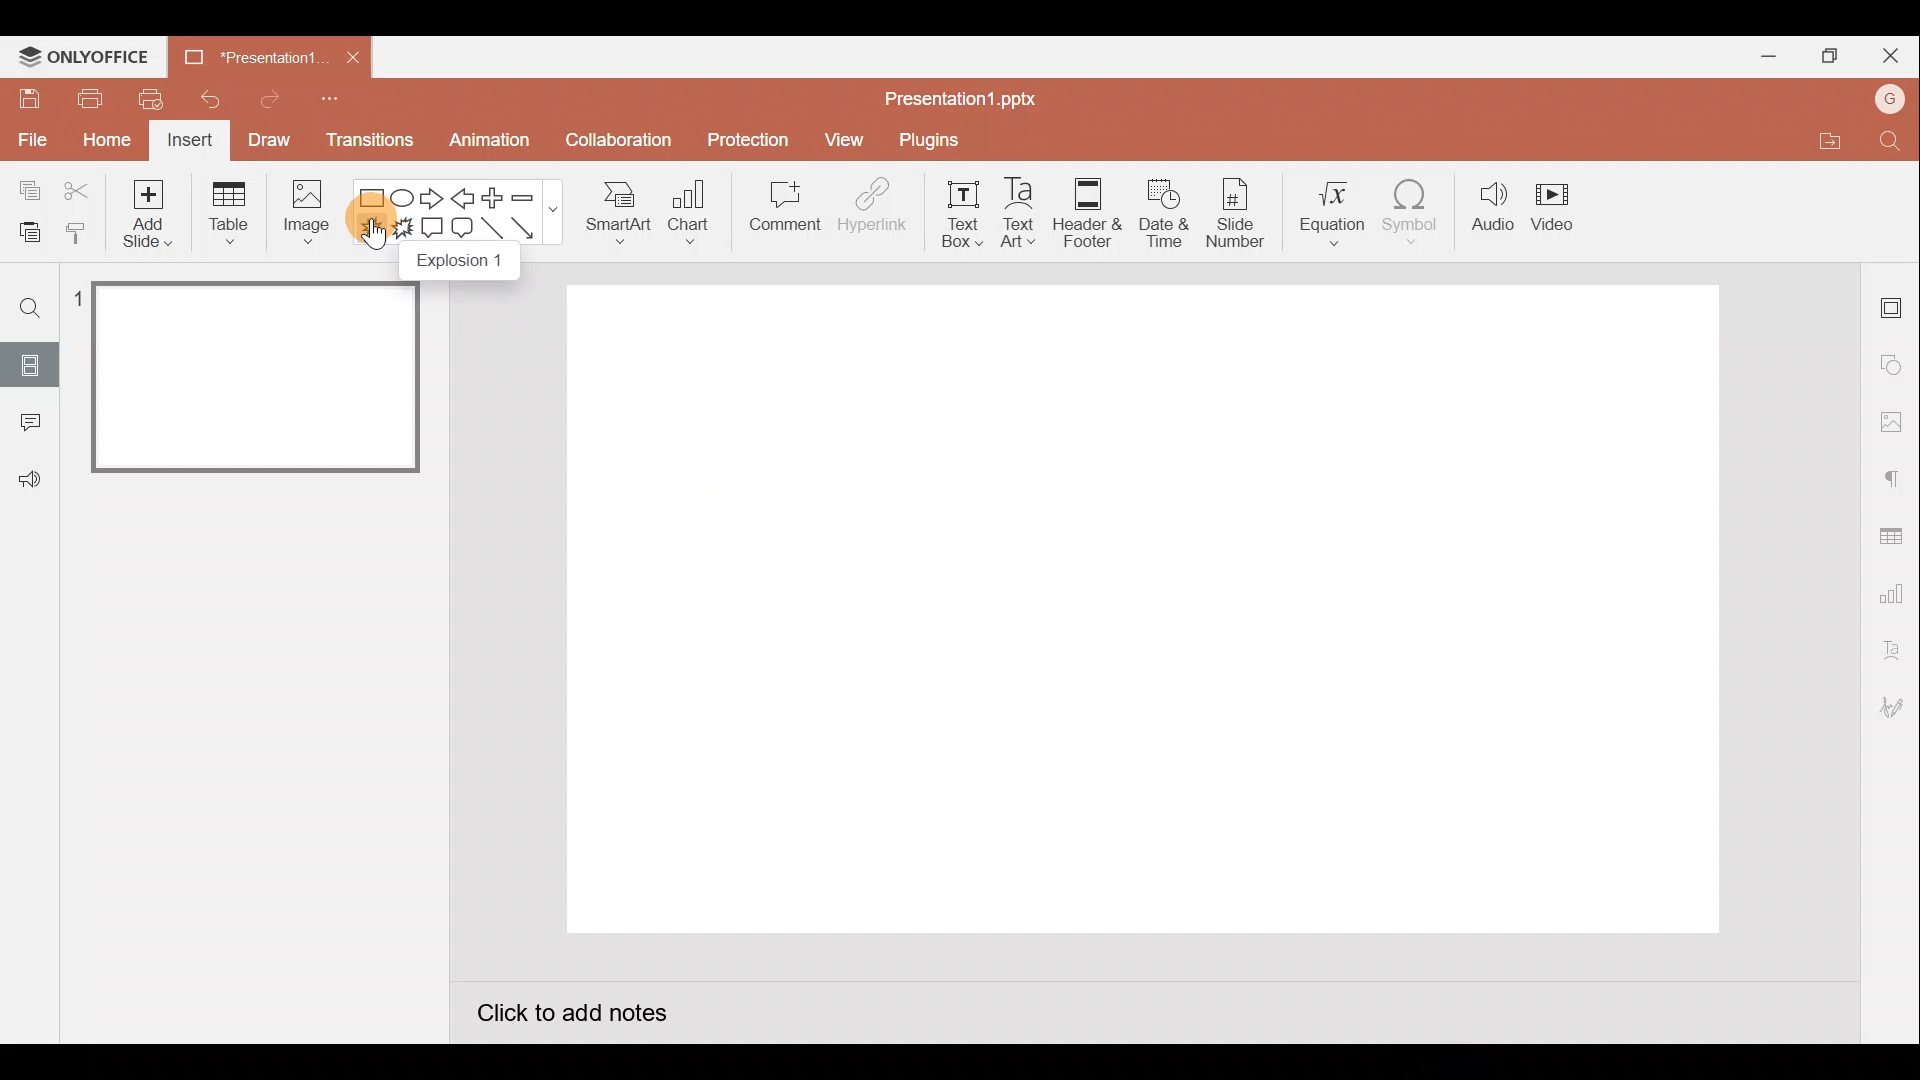 This screenshot has width=1920, height=1080. Describe the element at coordinates (529, 229) in the screenshot. I see `Arrow` at that location.